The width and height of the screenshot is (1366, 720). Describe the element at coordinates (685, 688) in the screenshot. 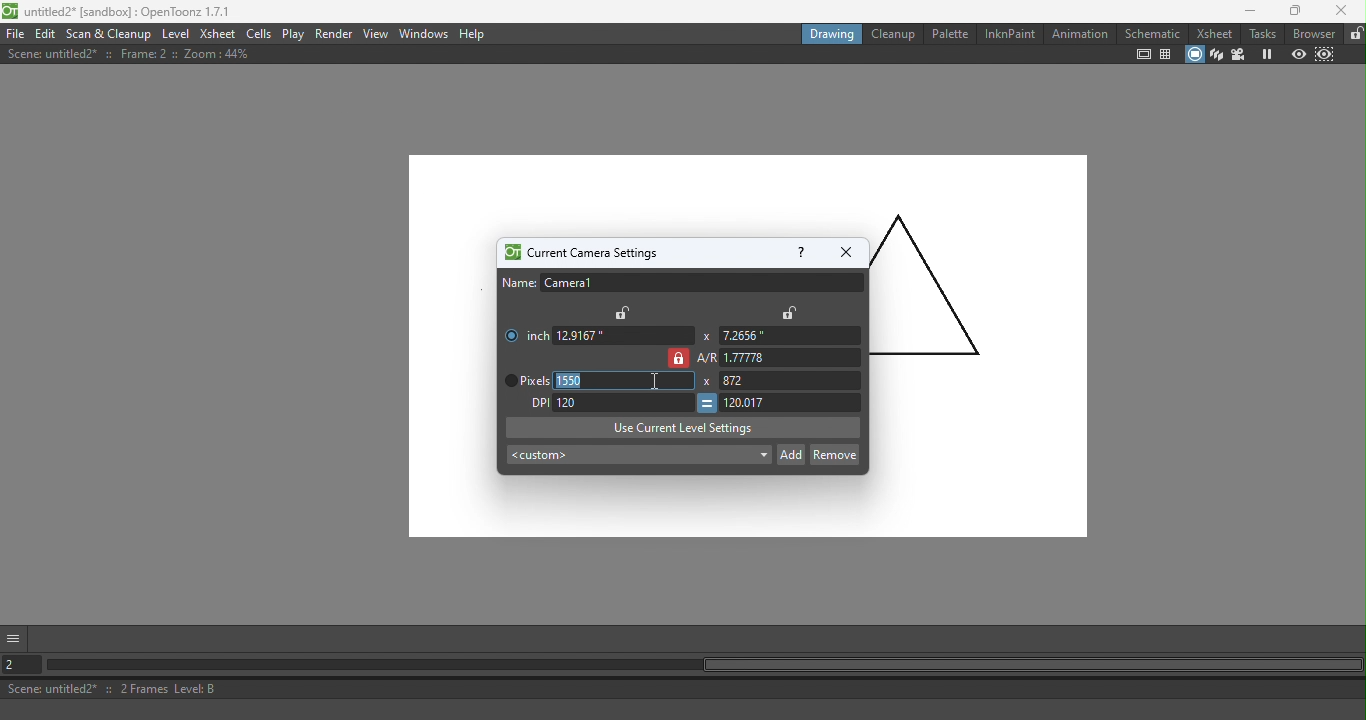

I see `Scene: untitled2* :: 2 Frames Level: B` at that location.